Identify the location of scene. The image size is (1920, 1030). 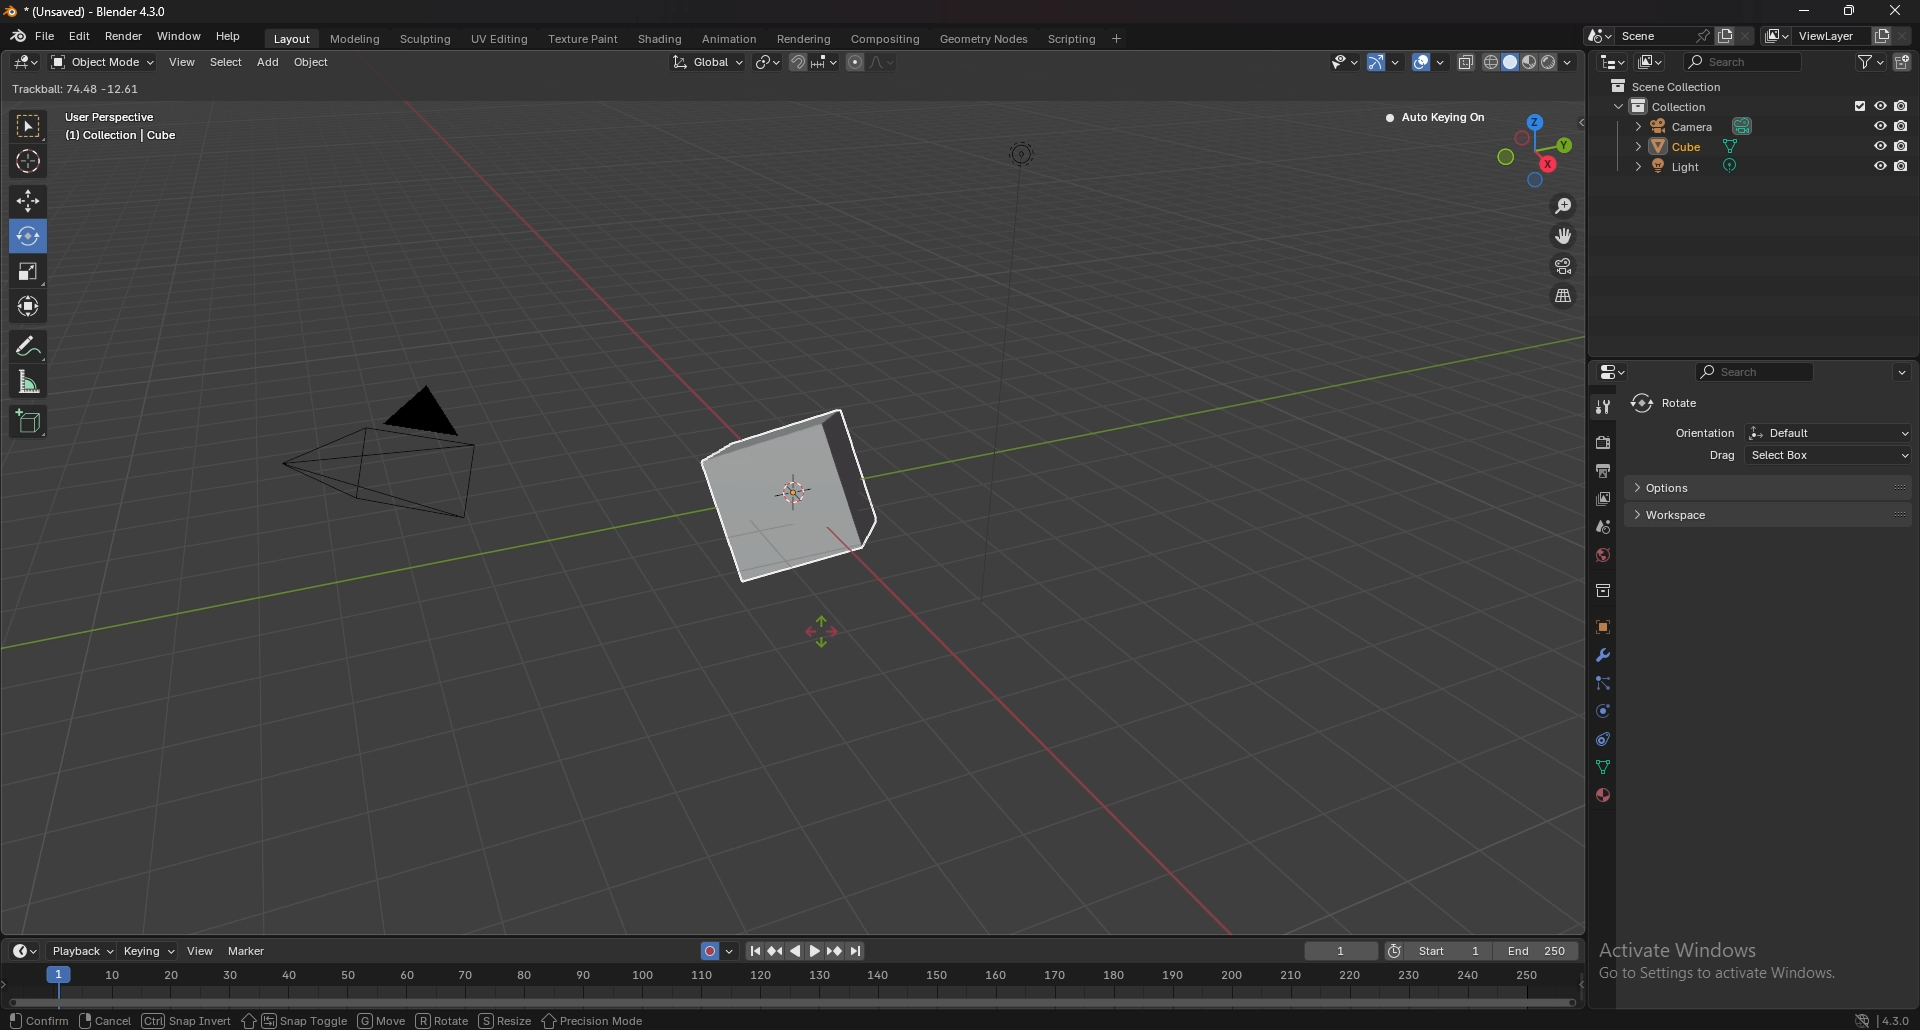
(1665, 35).